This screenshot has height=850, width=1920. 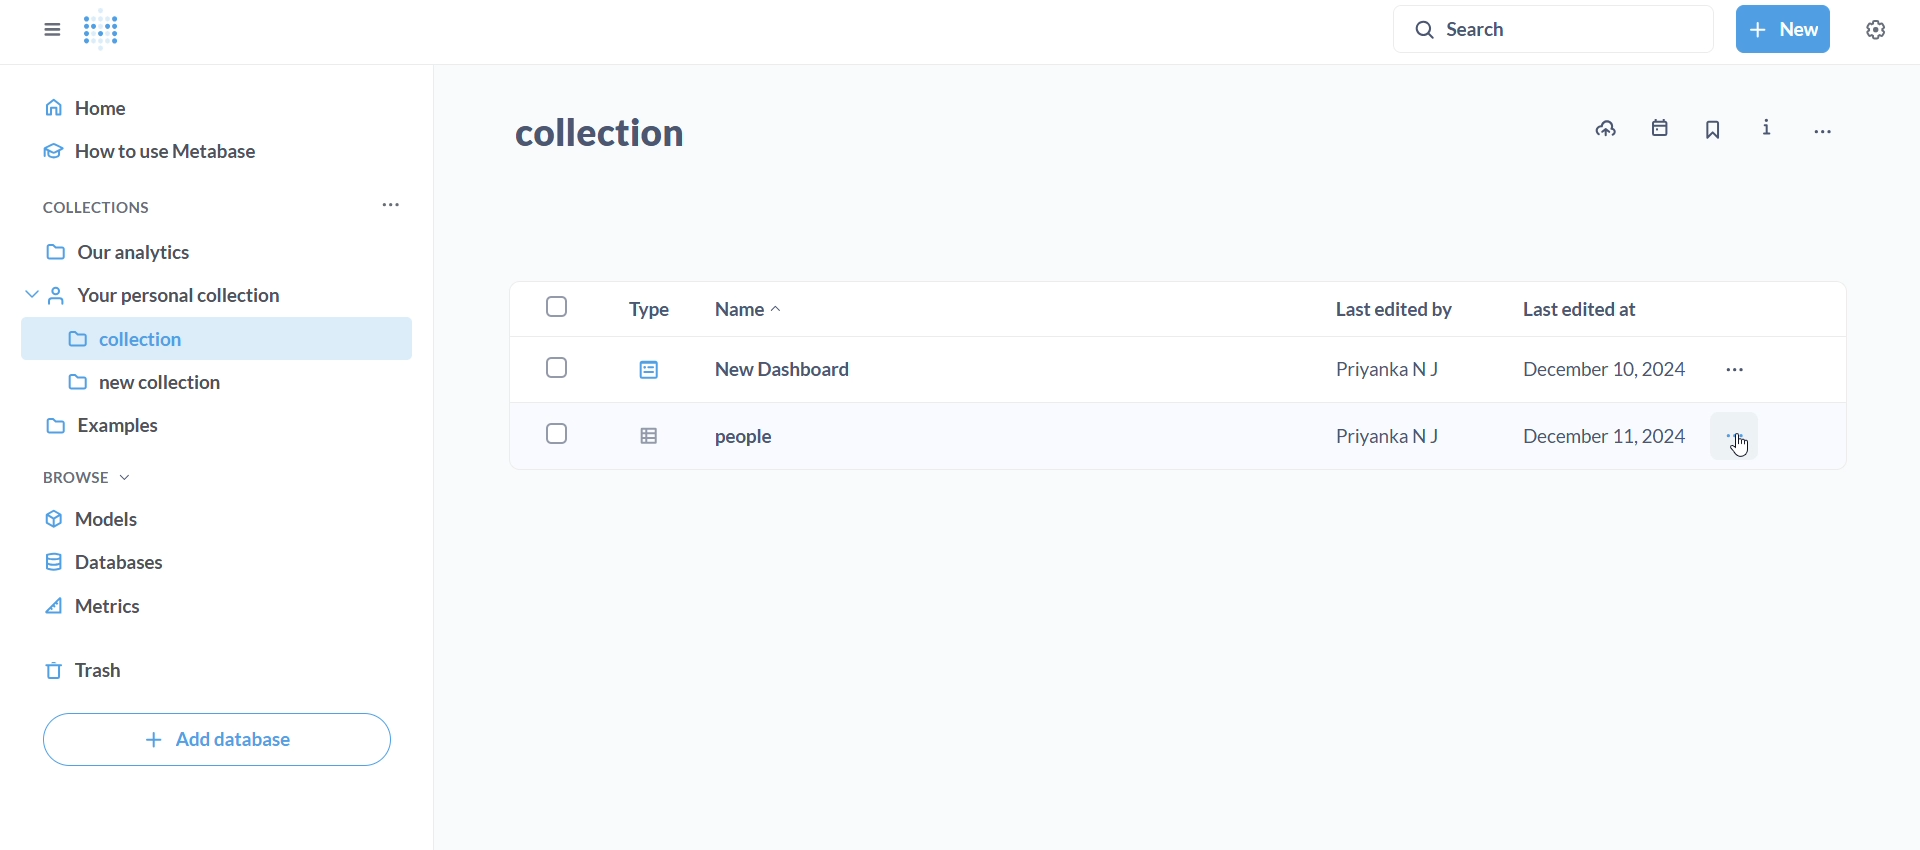 What do you see at coordinates (220, 296) in the screenshot?
I see `your personal collection` at bounding box center [220, 296].